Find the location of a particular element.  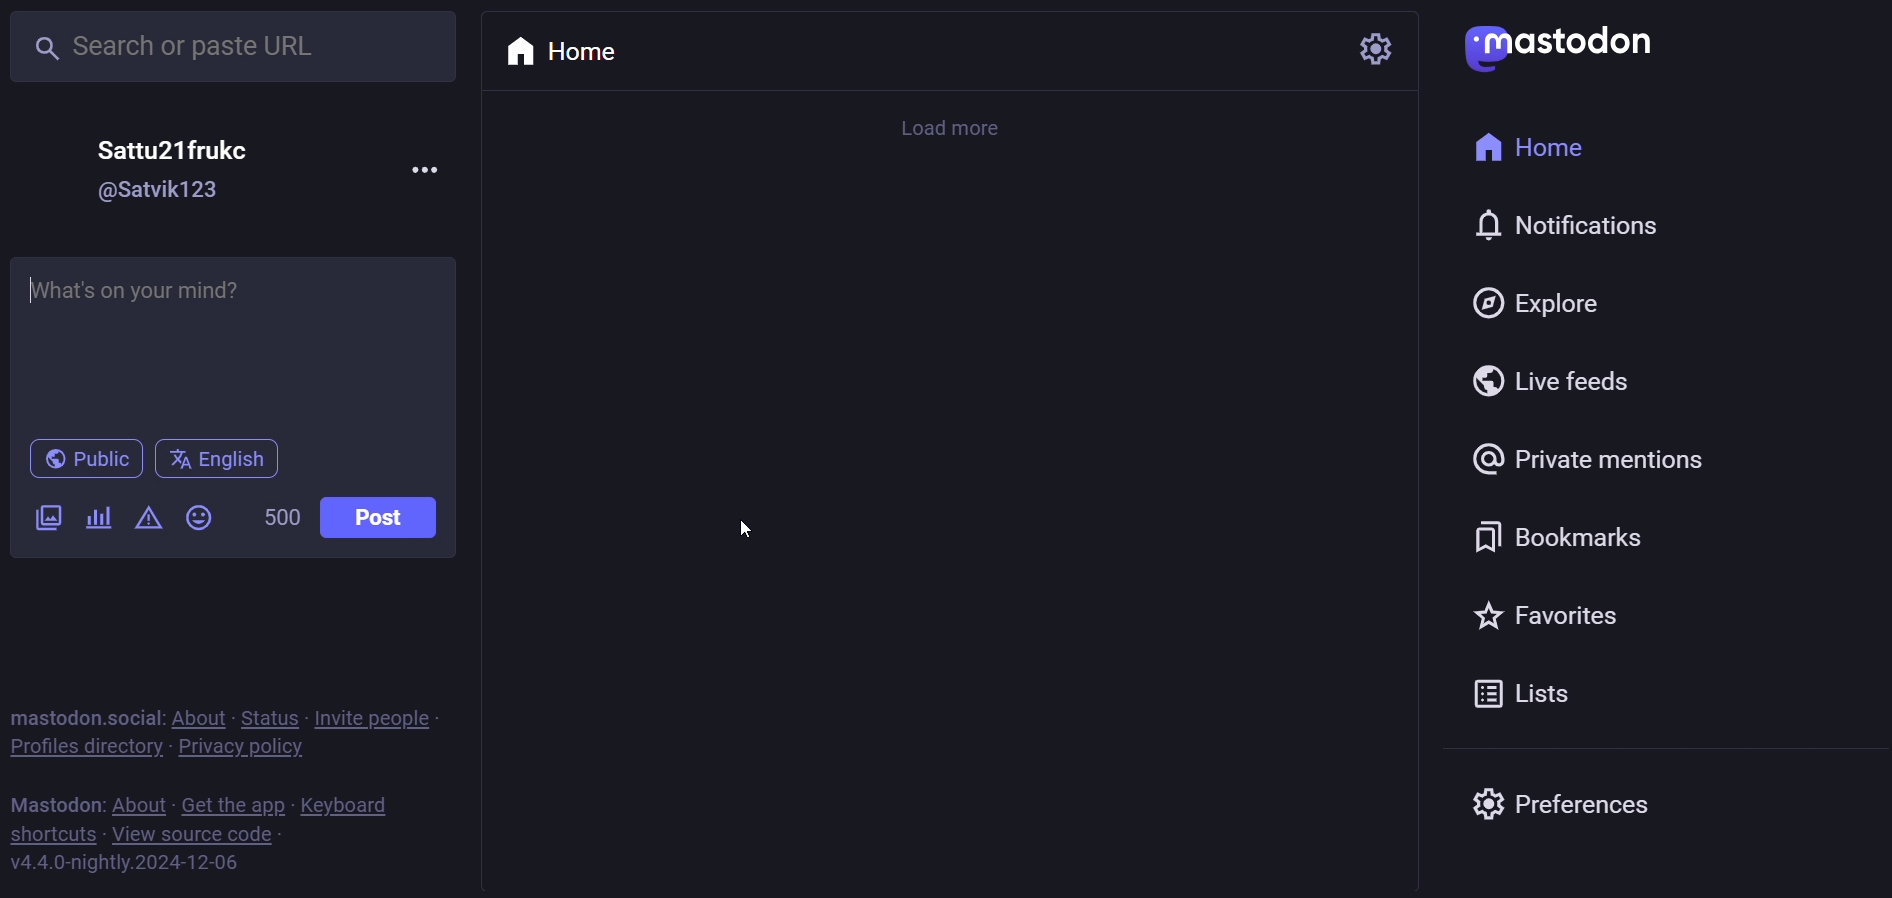

about is located at coordinates (139, 801).